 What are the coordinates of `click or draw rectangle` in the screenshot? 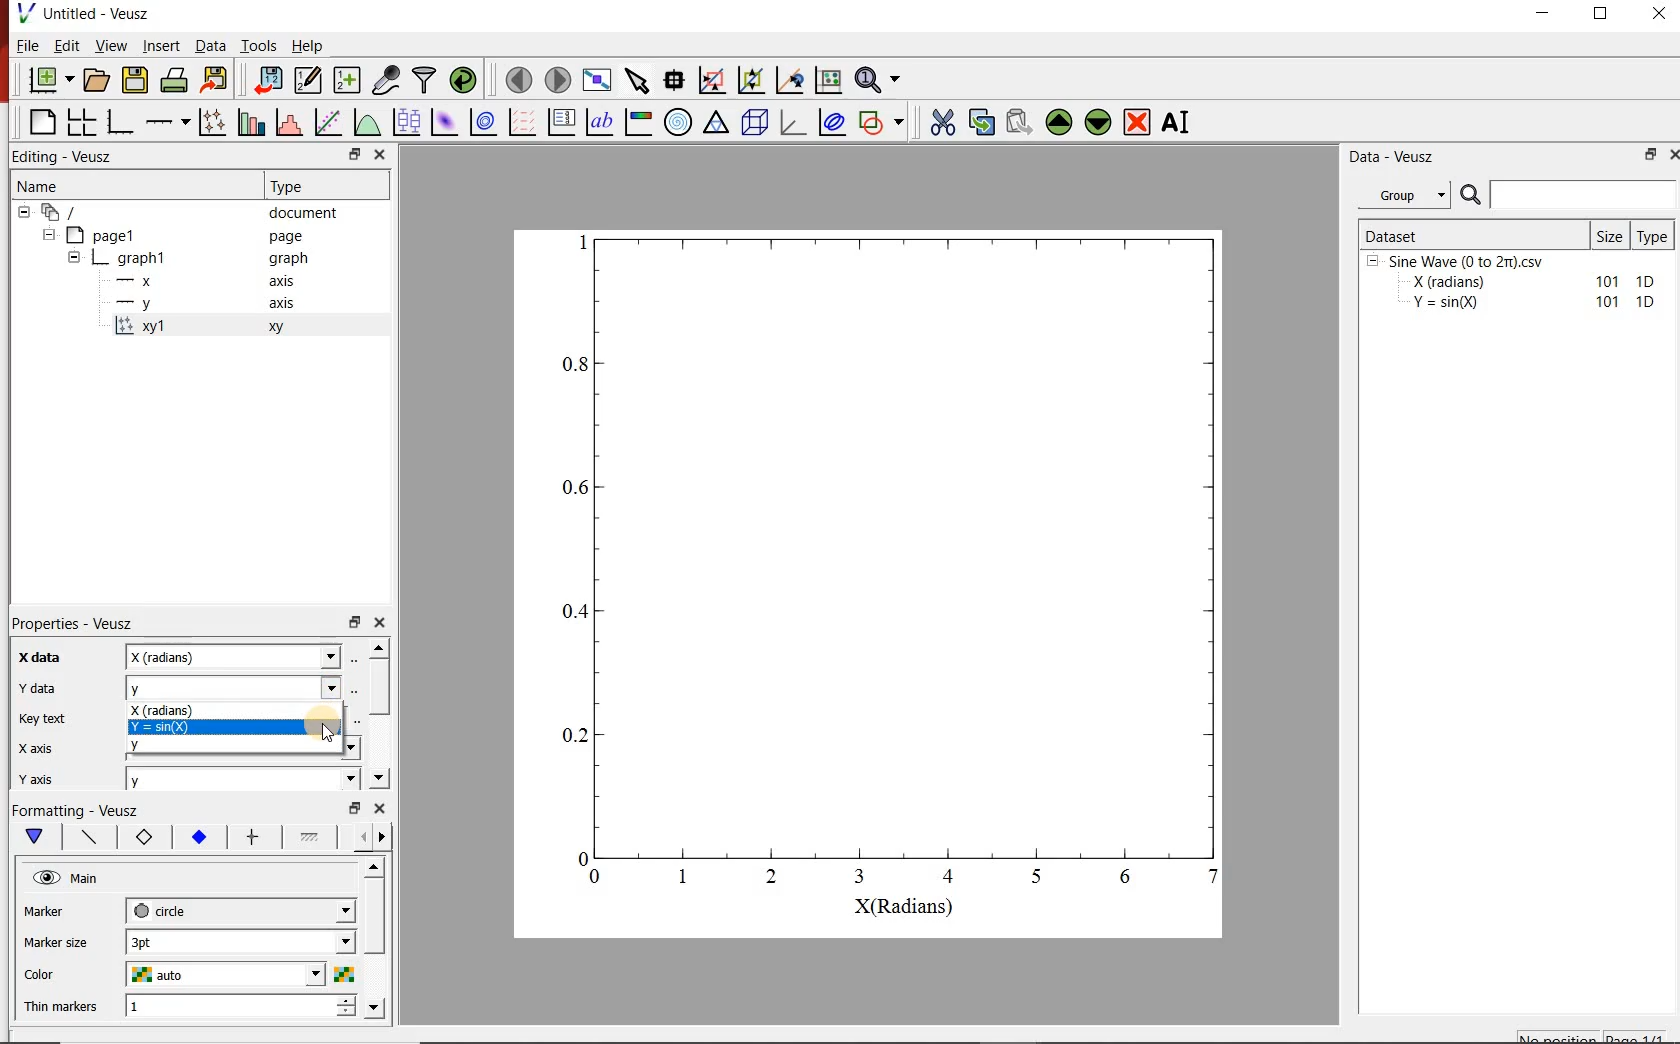 It's located at (712, 78).